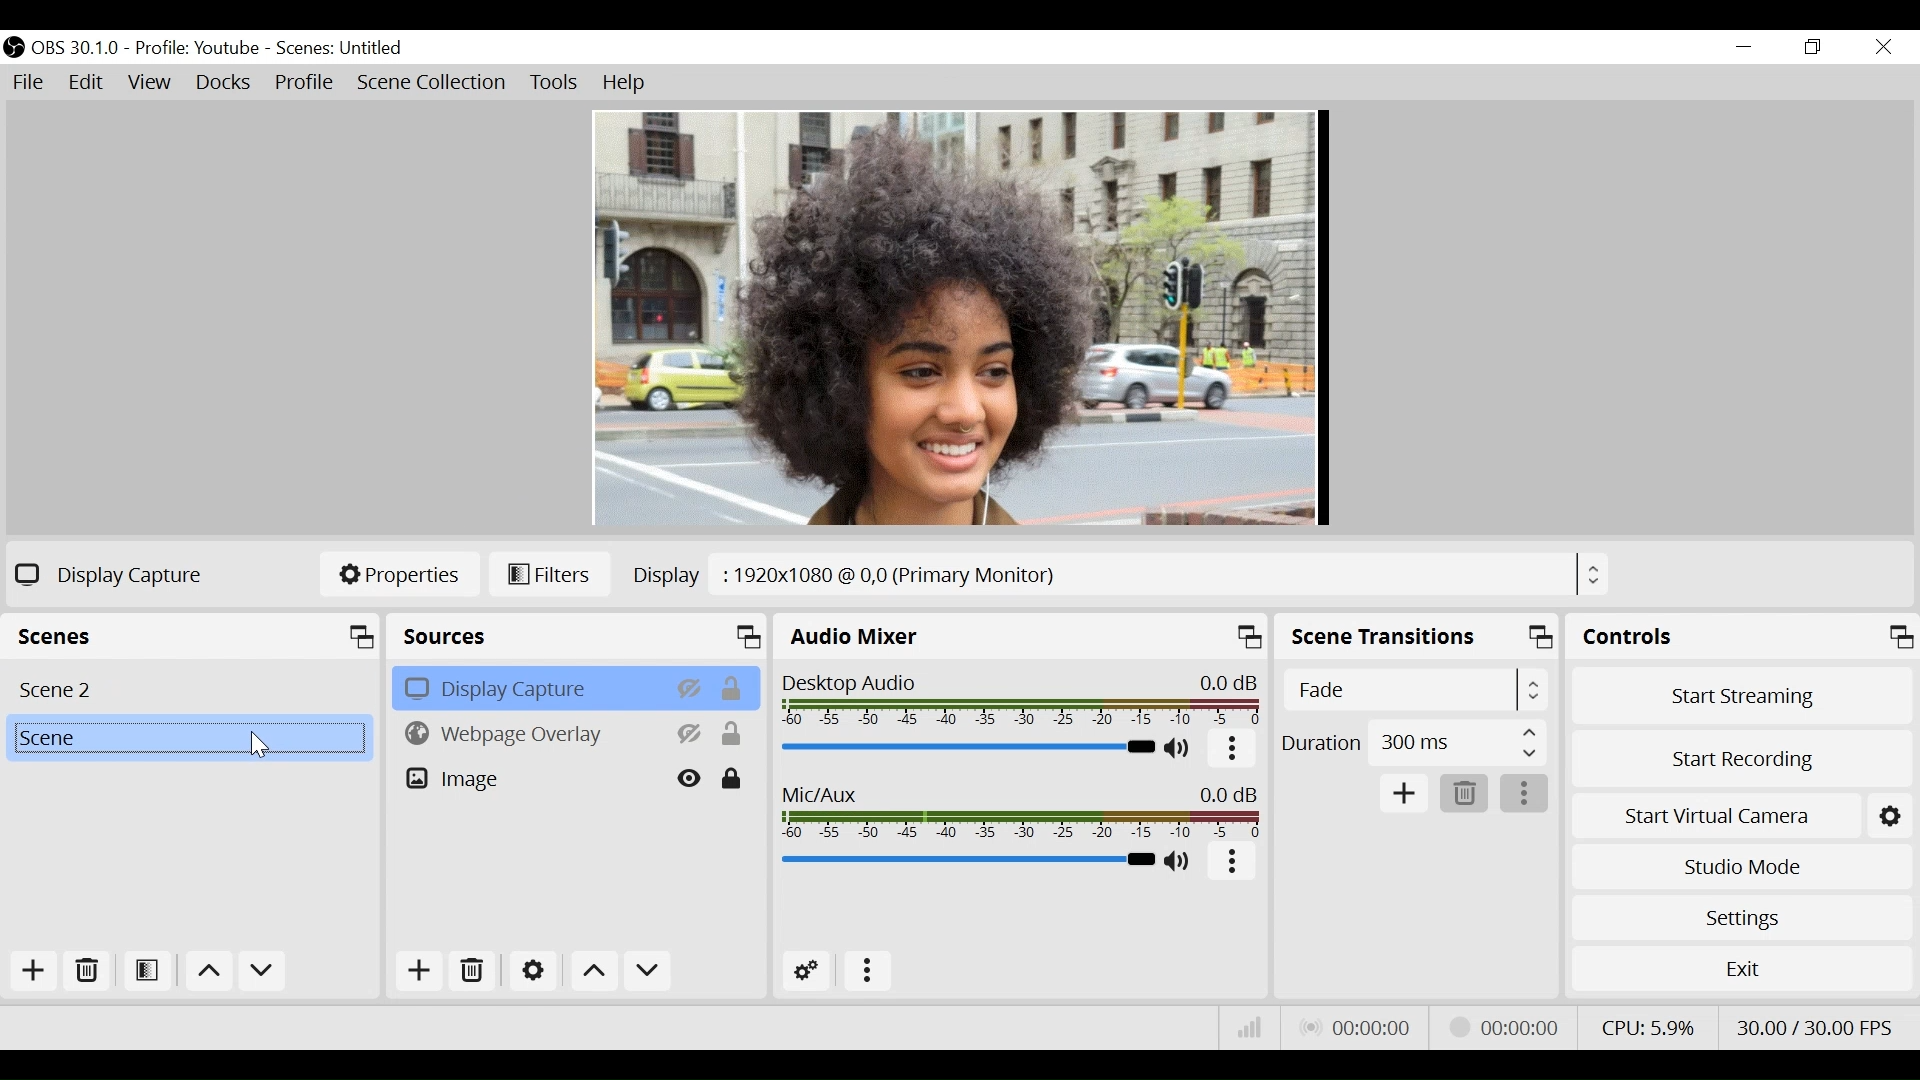  I want to click on OBS Studio Desktop Icon, so click(14, 49).